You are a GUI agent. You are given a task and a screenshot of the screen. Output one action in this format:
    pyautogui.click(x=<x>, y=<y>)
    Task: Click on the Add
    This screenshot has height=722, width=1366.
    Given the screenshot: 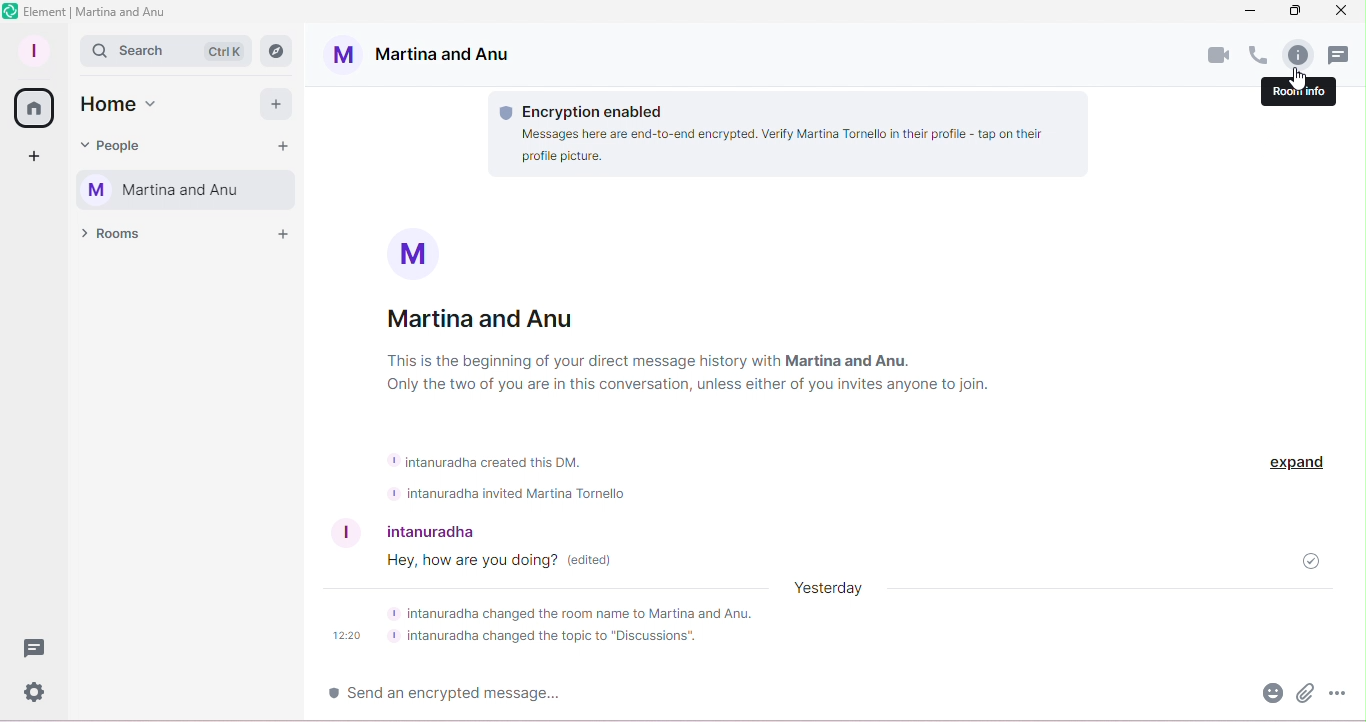 What is the action you would take?
    pyautogui.click(x=271, y=103)
    